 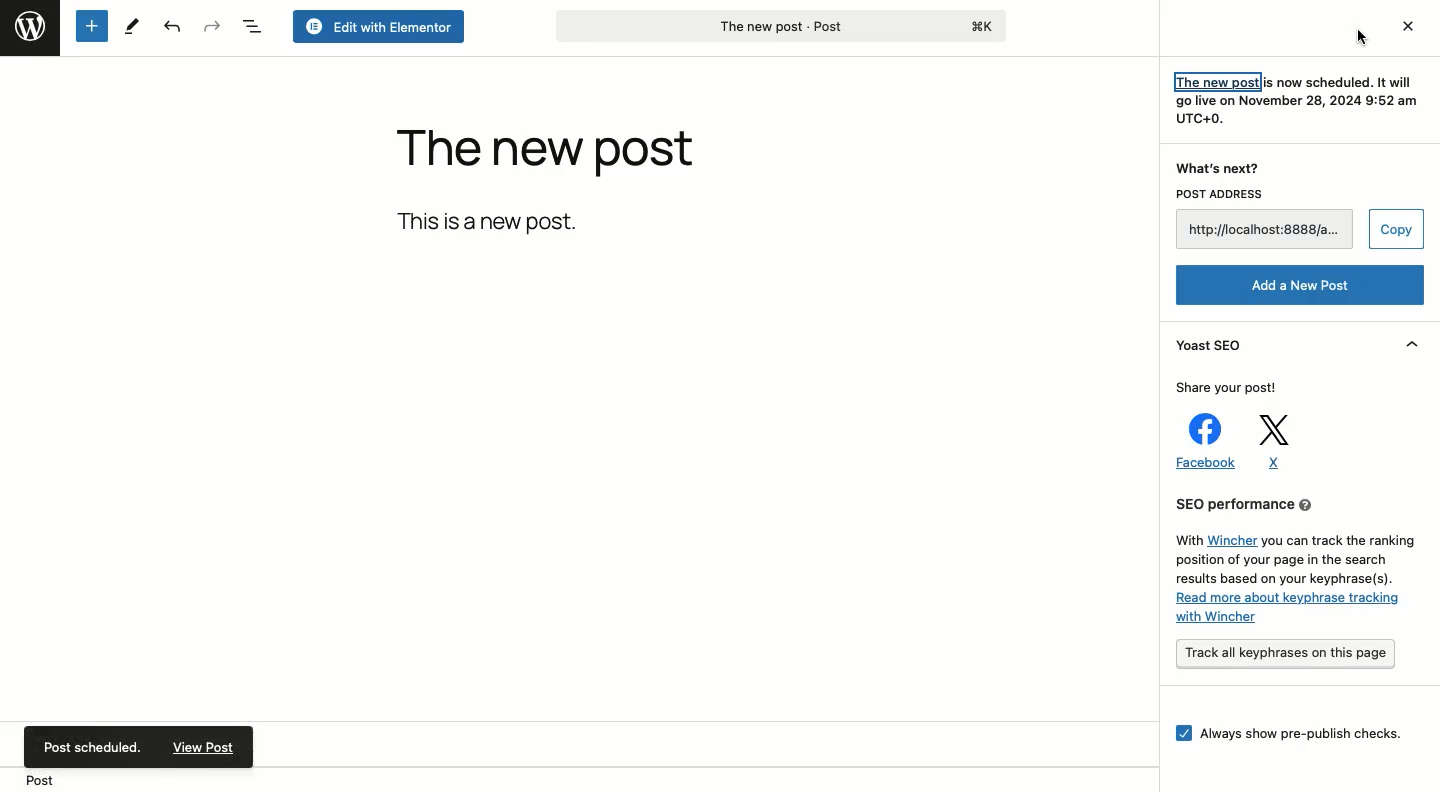 What do you see at coordinates (1266, 230) in the screenshot?
I see `http:/flocalhost:8888/a...` at bounding box center [1266, 230].